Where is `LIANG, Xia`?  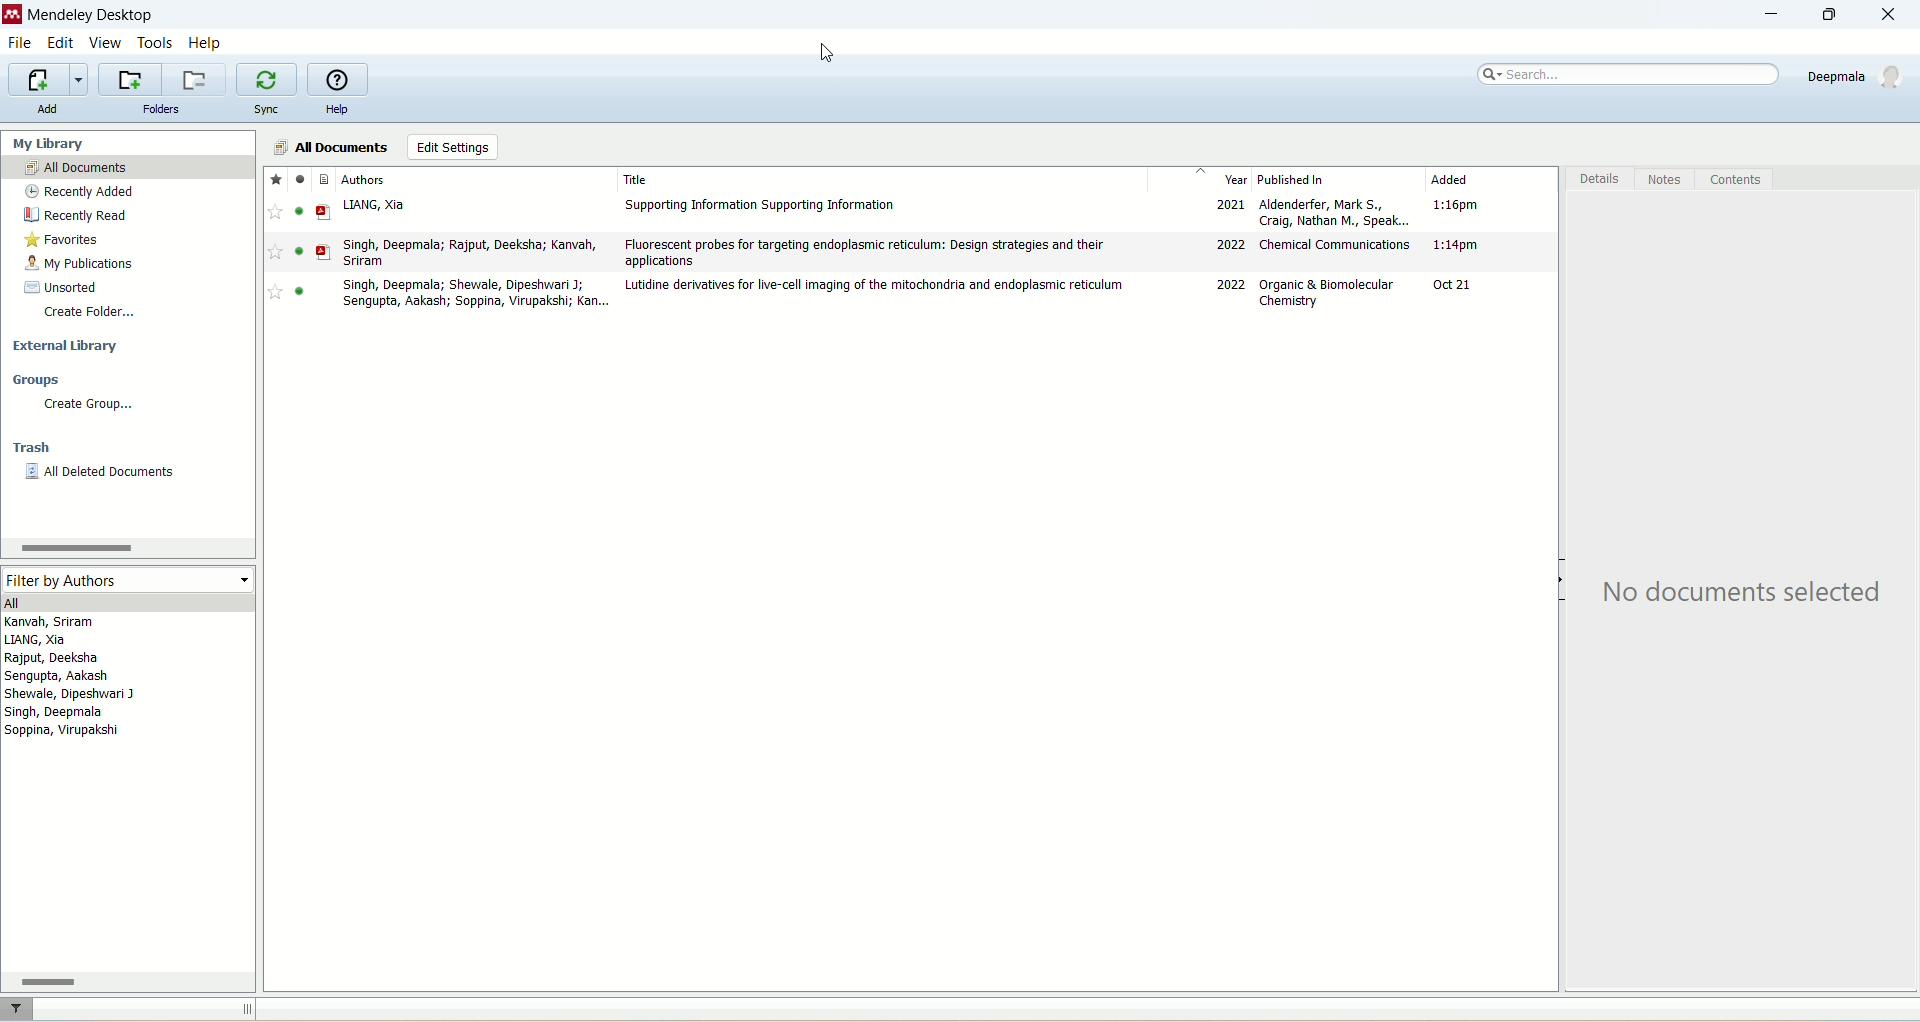 LIANG, Xia is located at coordinates (38, 639).